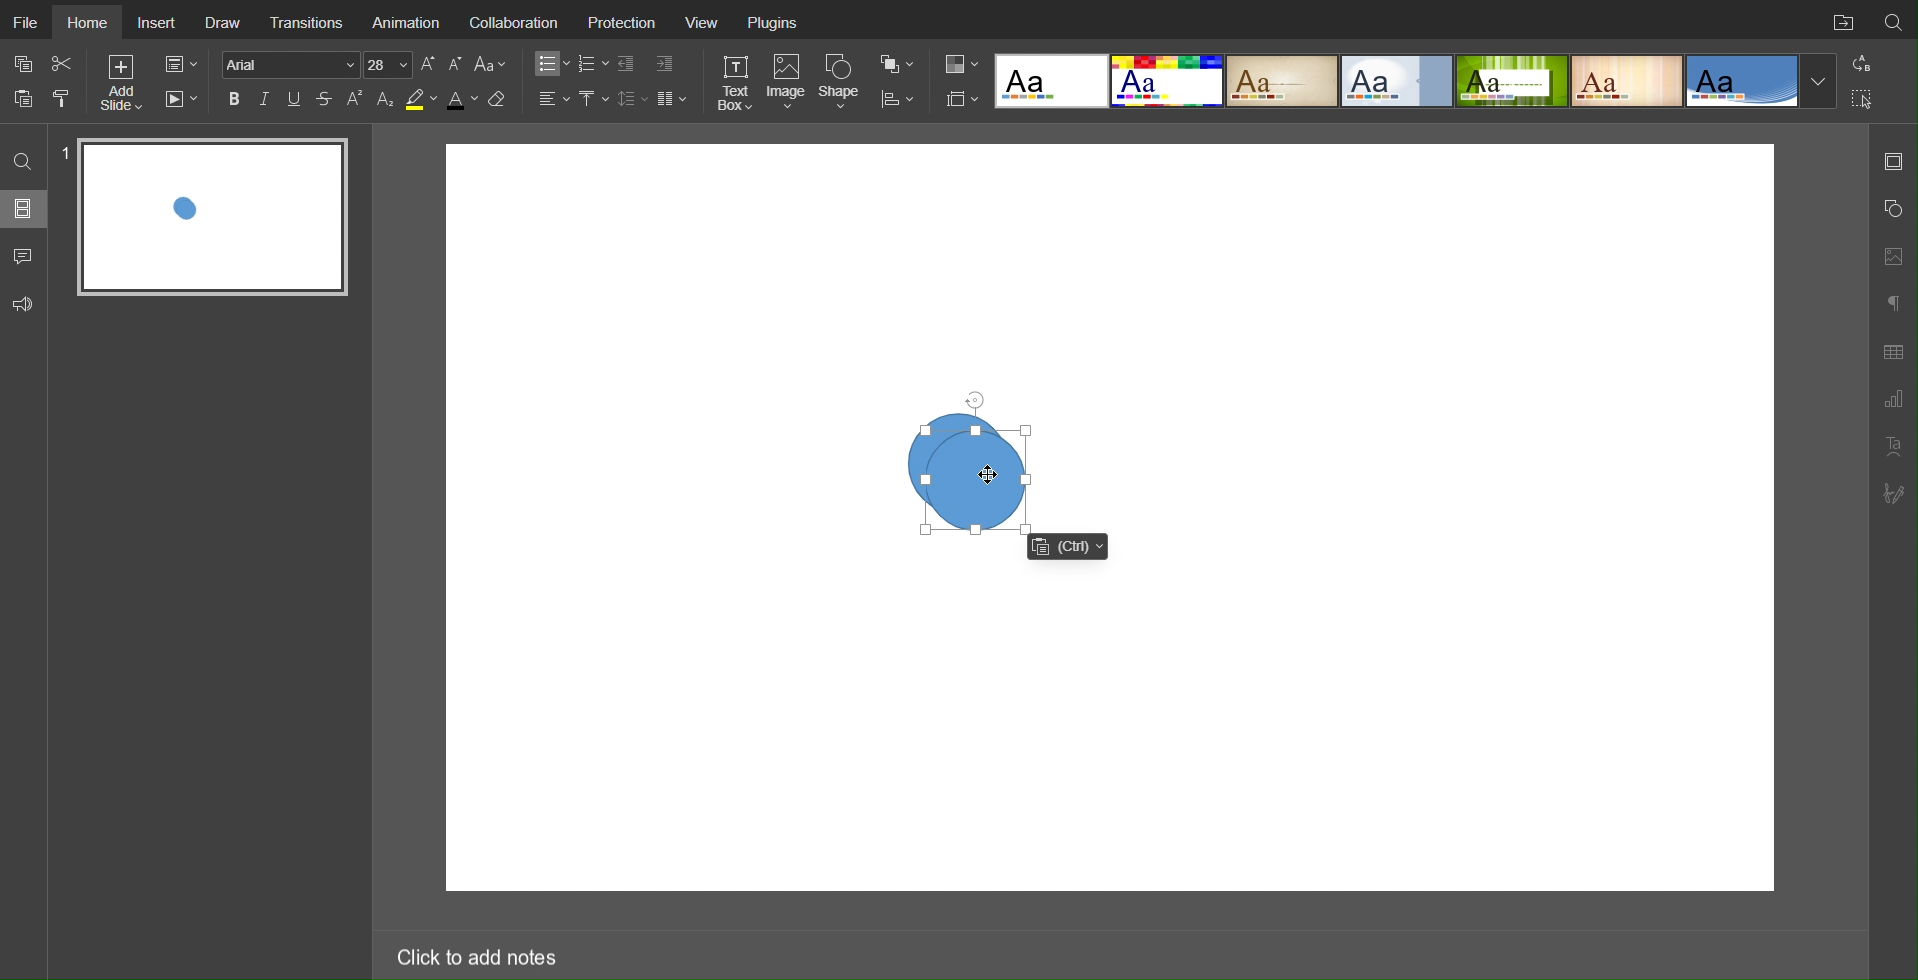  Describe the element at coordinates (1893, 161) in the screenshot. I see `Slide Settings` at that location.